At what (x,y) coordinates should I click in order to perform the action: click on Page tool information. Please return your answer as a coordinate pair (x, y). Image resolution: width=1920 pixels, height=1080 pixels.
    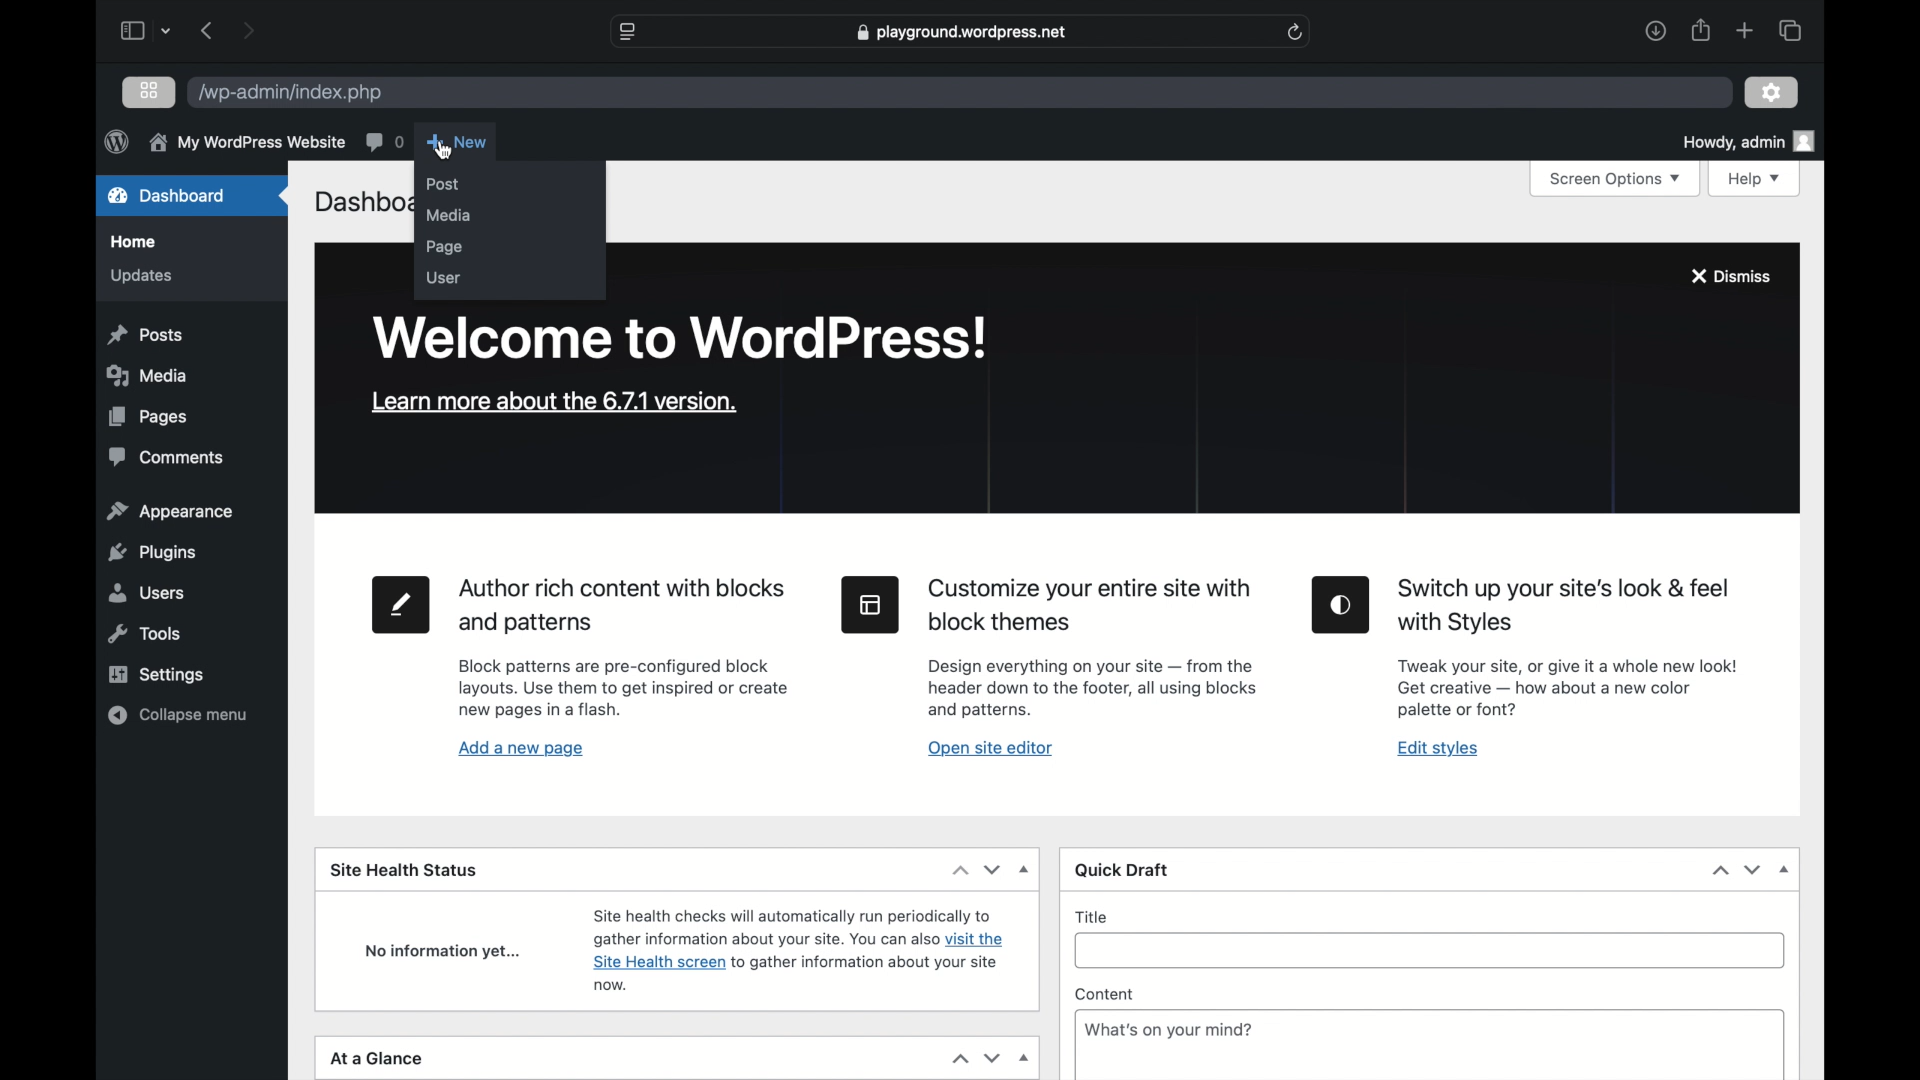
    Looking at the image, I should click on (624, 689).